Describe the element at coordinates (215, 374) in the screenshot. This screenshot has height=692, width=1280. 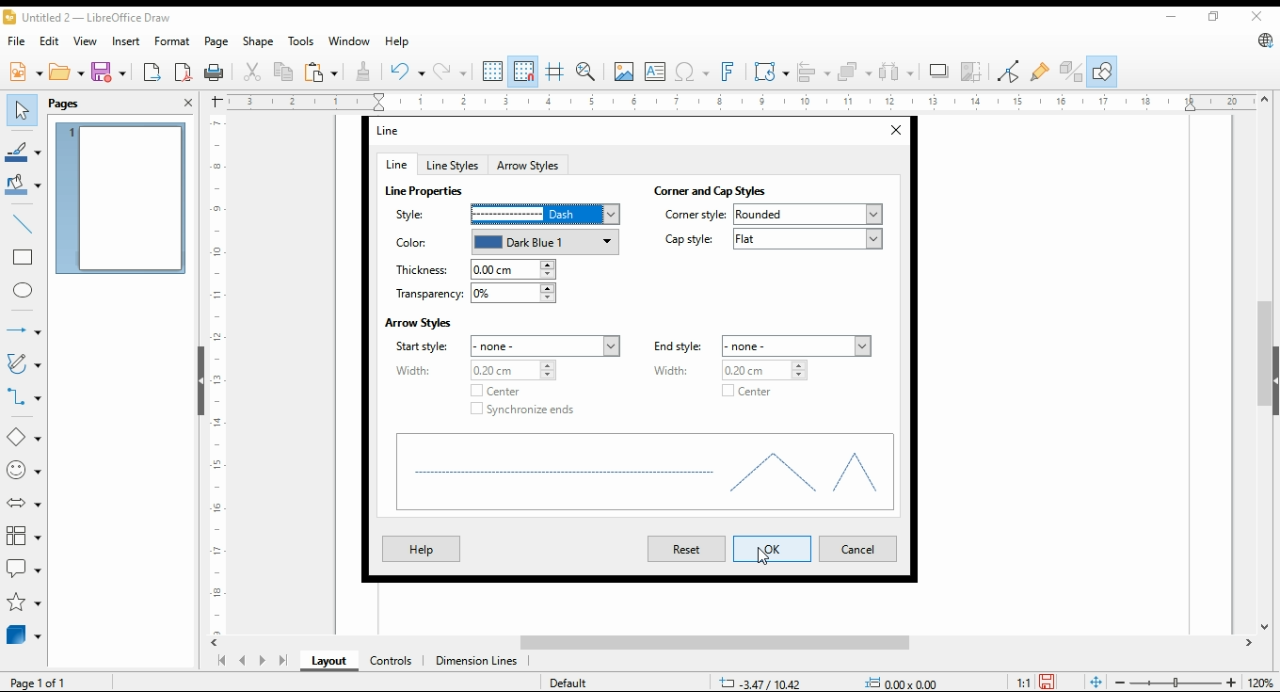
I see `vertical scale` at that location.